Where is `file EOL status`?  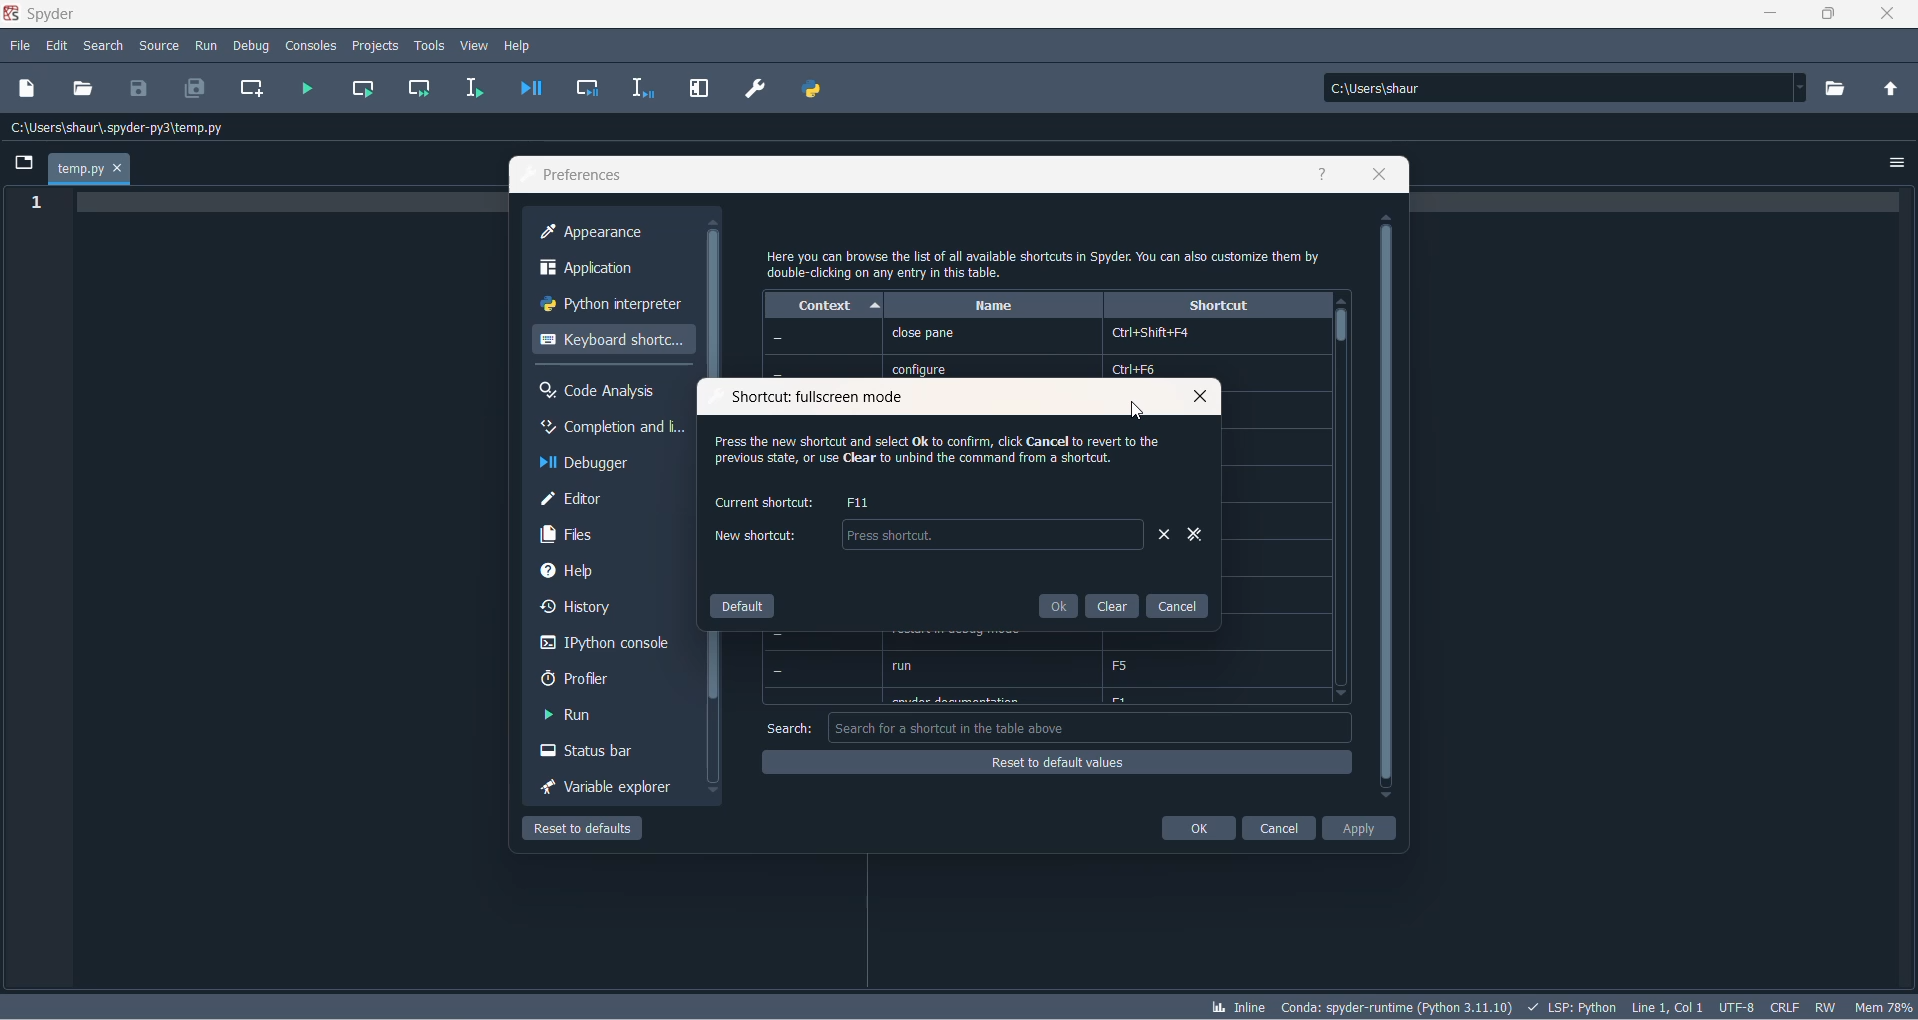 file EOL status is located at coordinates (1786, 1007).